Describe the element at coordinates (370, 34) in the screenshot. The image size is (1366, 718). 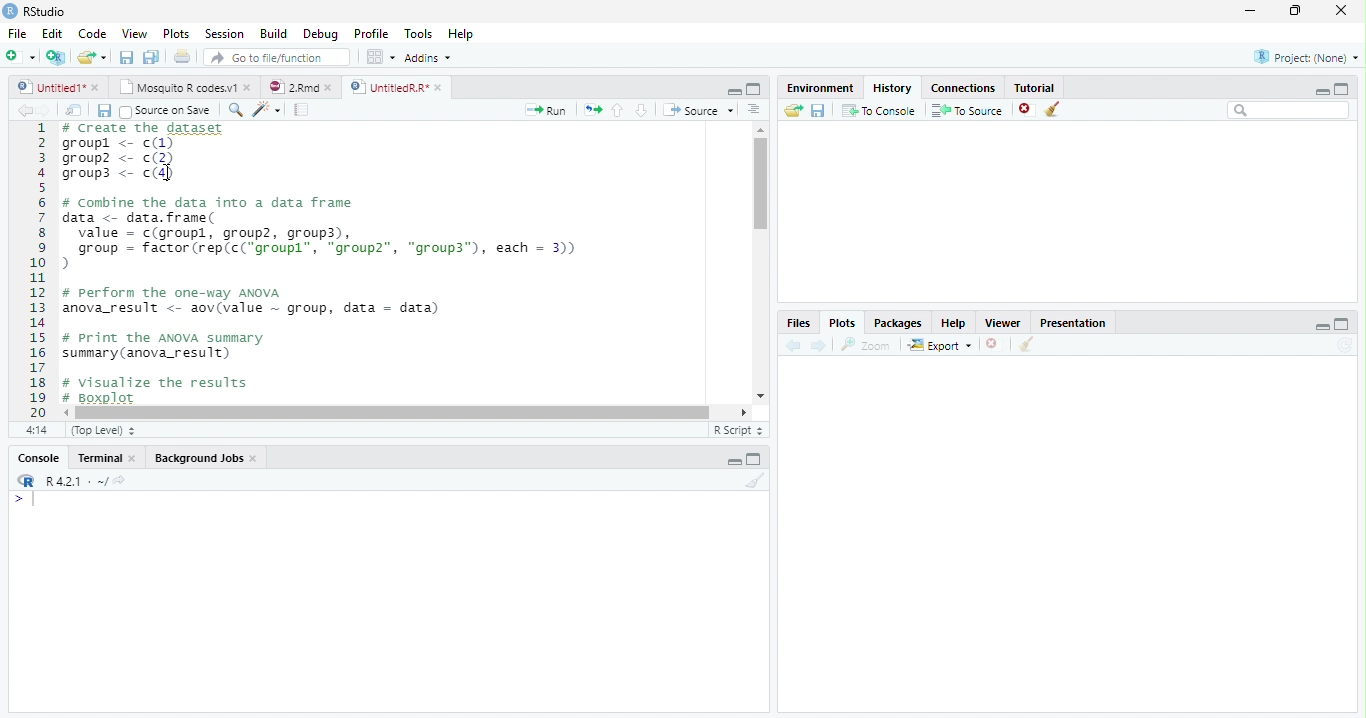
I see `Profile` at that location.